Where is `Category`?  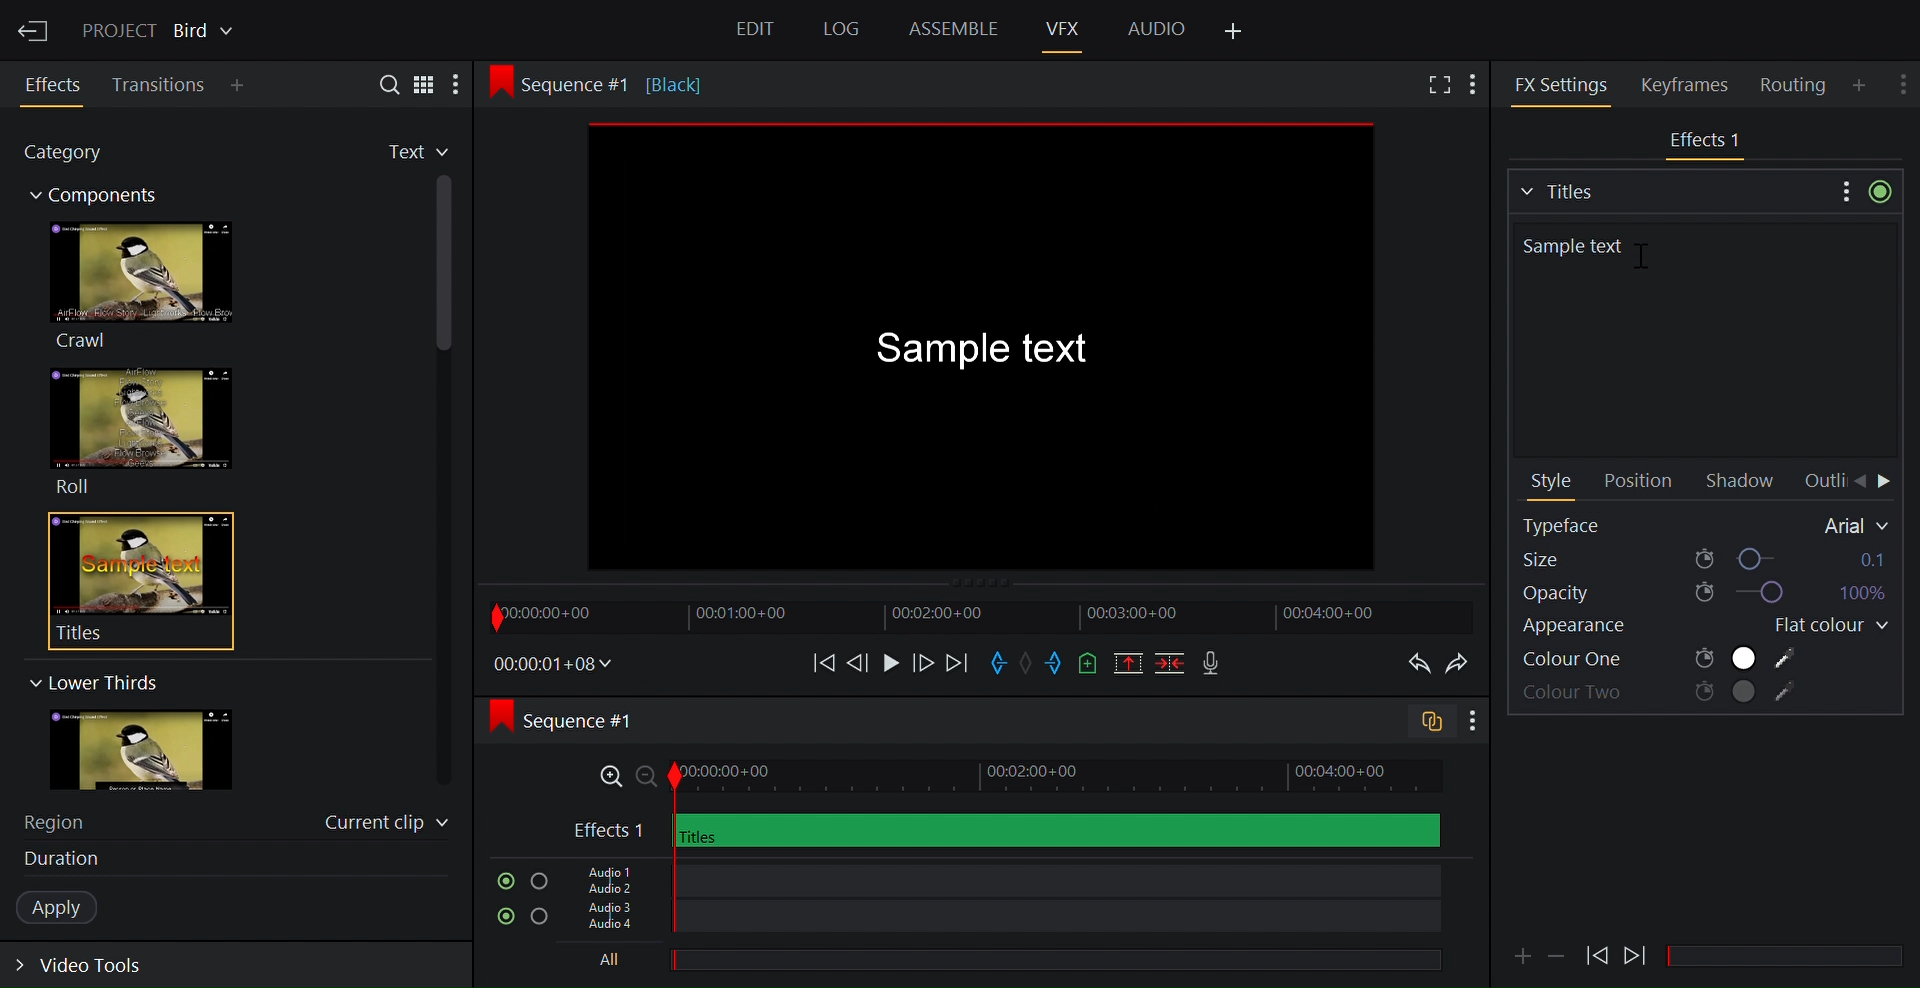
Category is located at coordinates (74, 155).